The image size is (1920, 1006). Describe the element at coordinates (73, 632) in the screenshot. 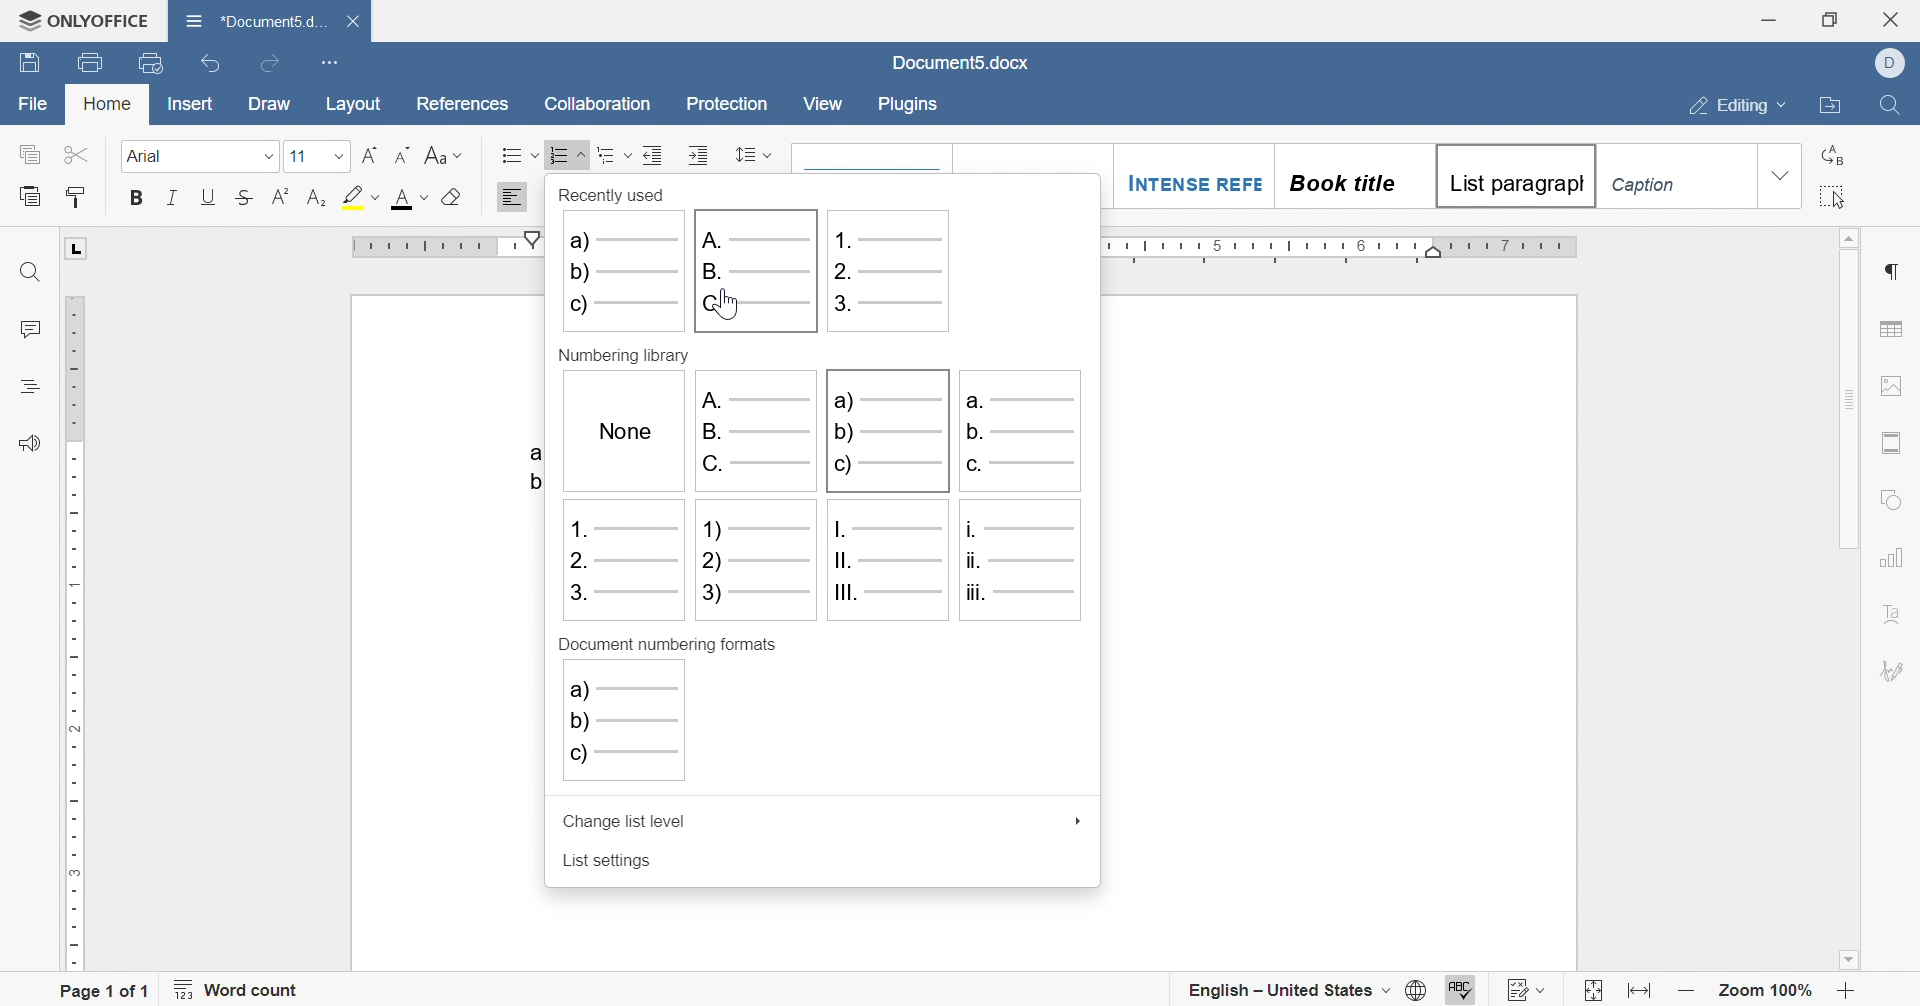

I see `ruler` at that location.